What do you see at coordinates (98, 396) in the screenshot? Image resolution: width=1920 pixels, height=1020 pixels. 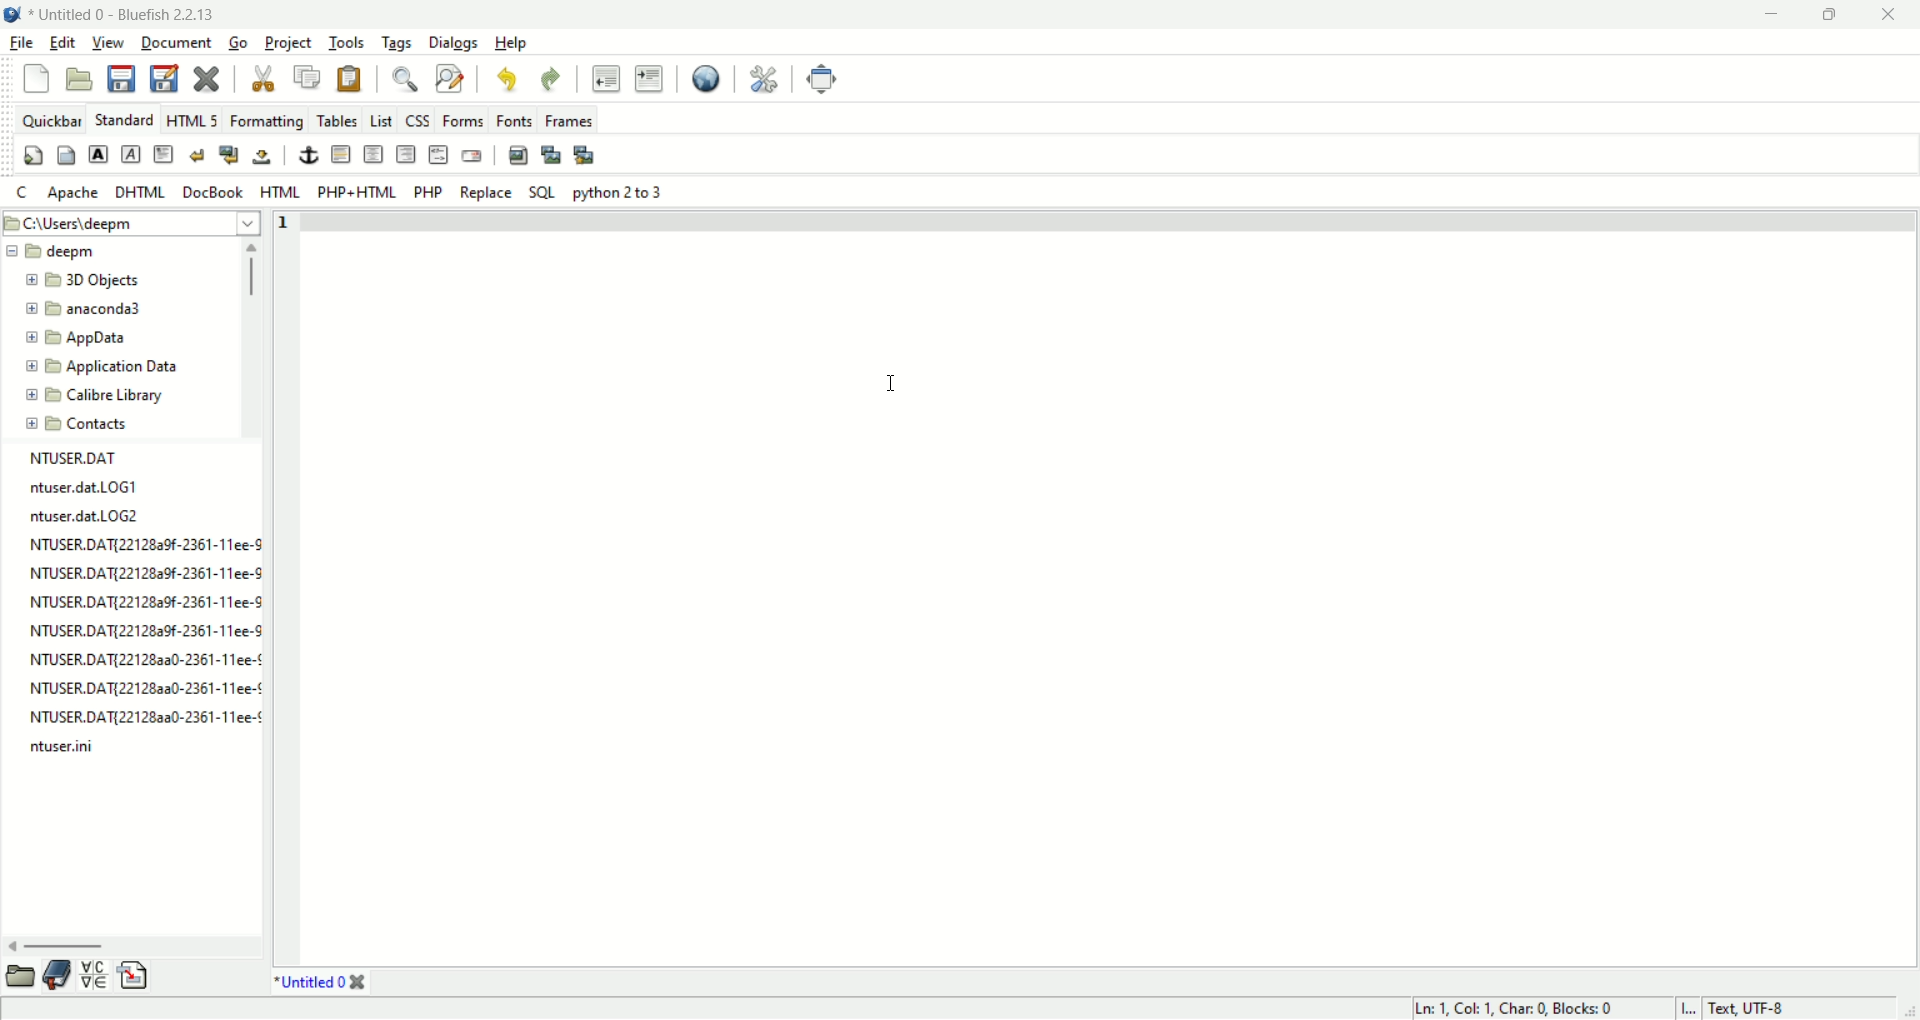 I see `calibre library` at bounding box center [98, 396].